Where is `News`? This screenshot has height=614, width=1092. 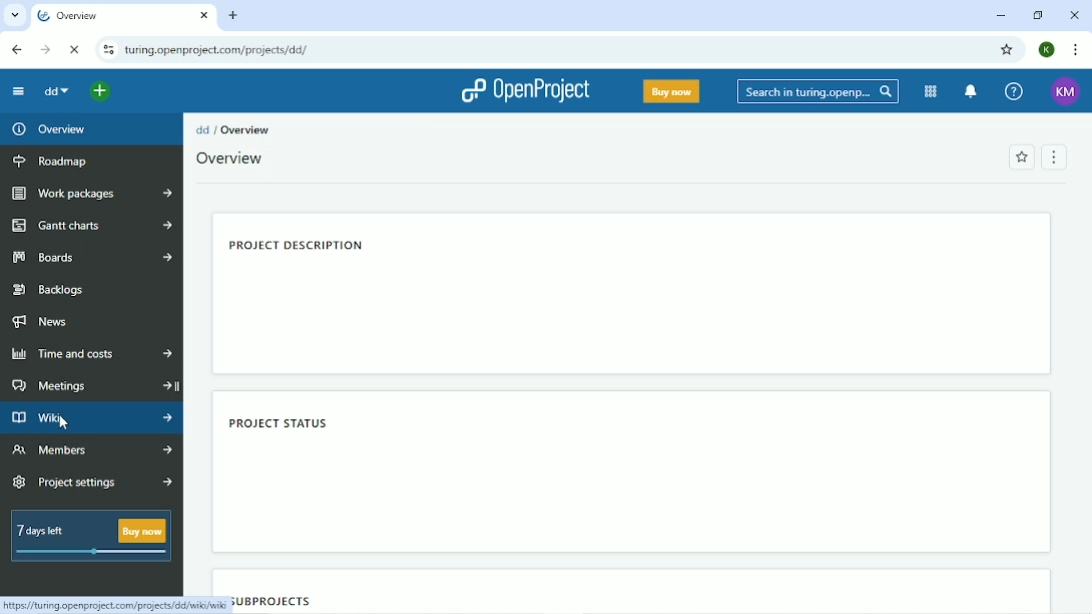
News is located at coordinates (42, 322).